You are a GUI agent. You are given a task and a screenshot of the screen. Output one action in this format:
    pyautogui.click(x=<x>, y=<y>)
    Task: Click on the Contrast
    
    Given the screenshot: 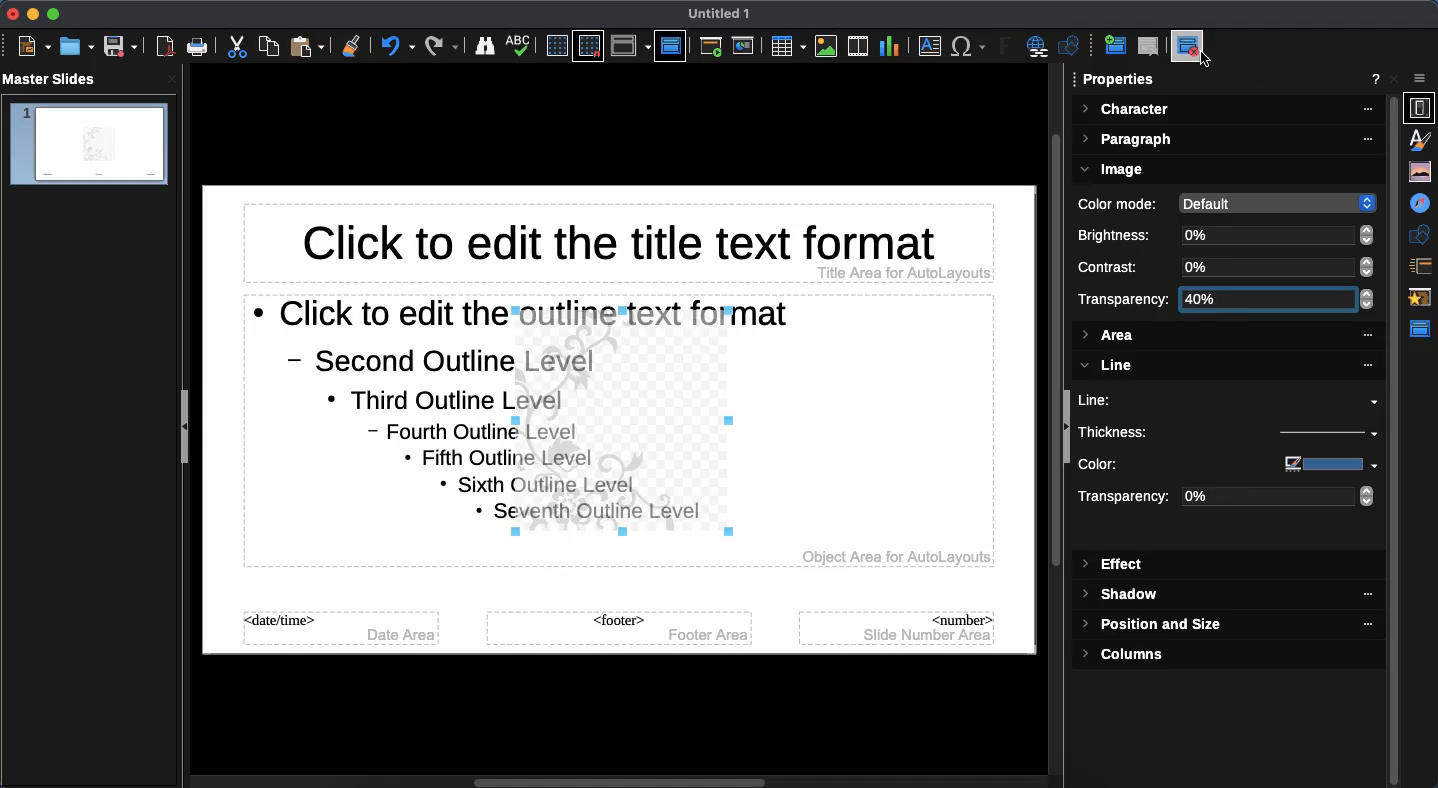 What is the action you would take?
    pyautogui.click(x=1116, y=267)
    